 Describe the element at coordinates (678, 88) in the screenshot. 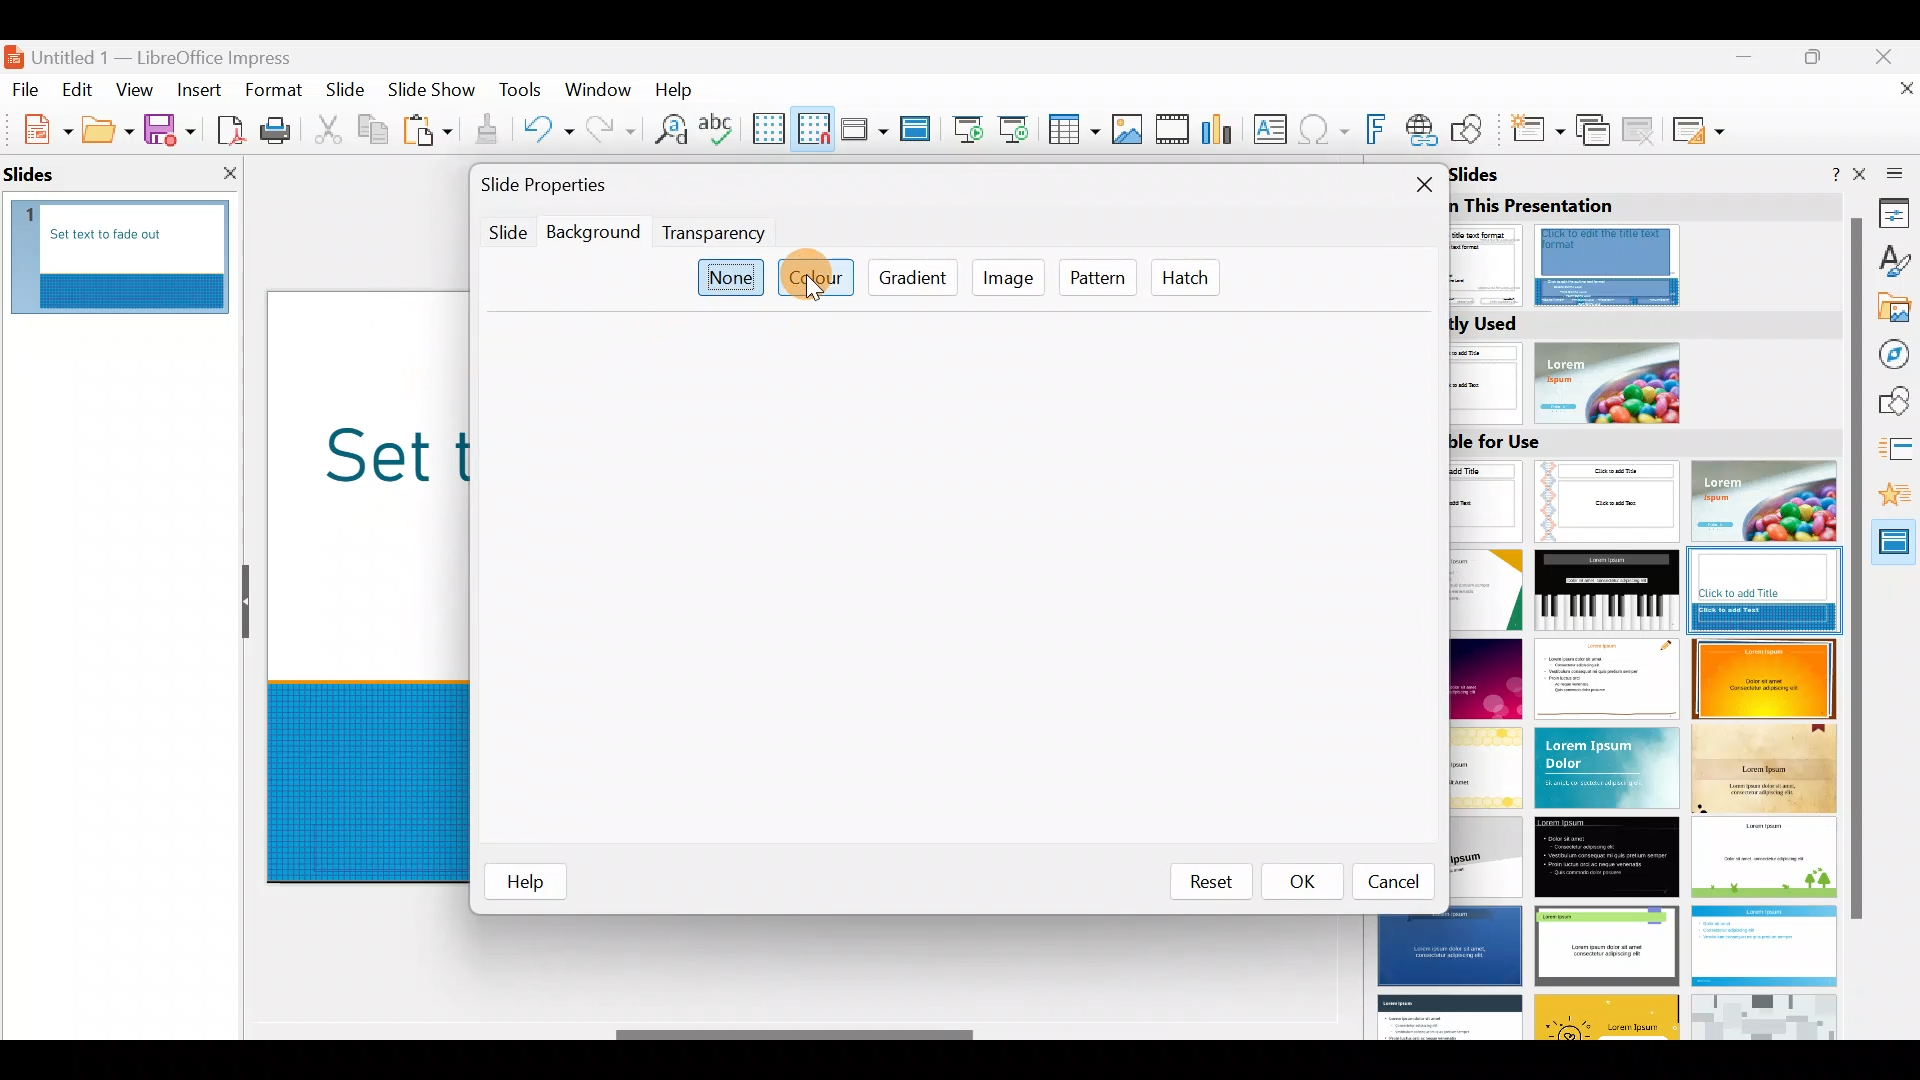

I see `Help` at that location.